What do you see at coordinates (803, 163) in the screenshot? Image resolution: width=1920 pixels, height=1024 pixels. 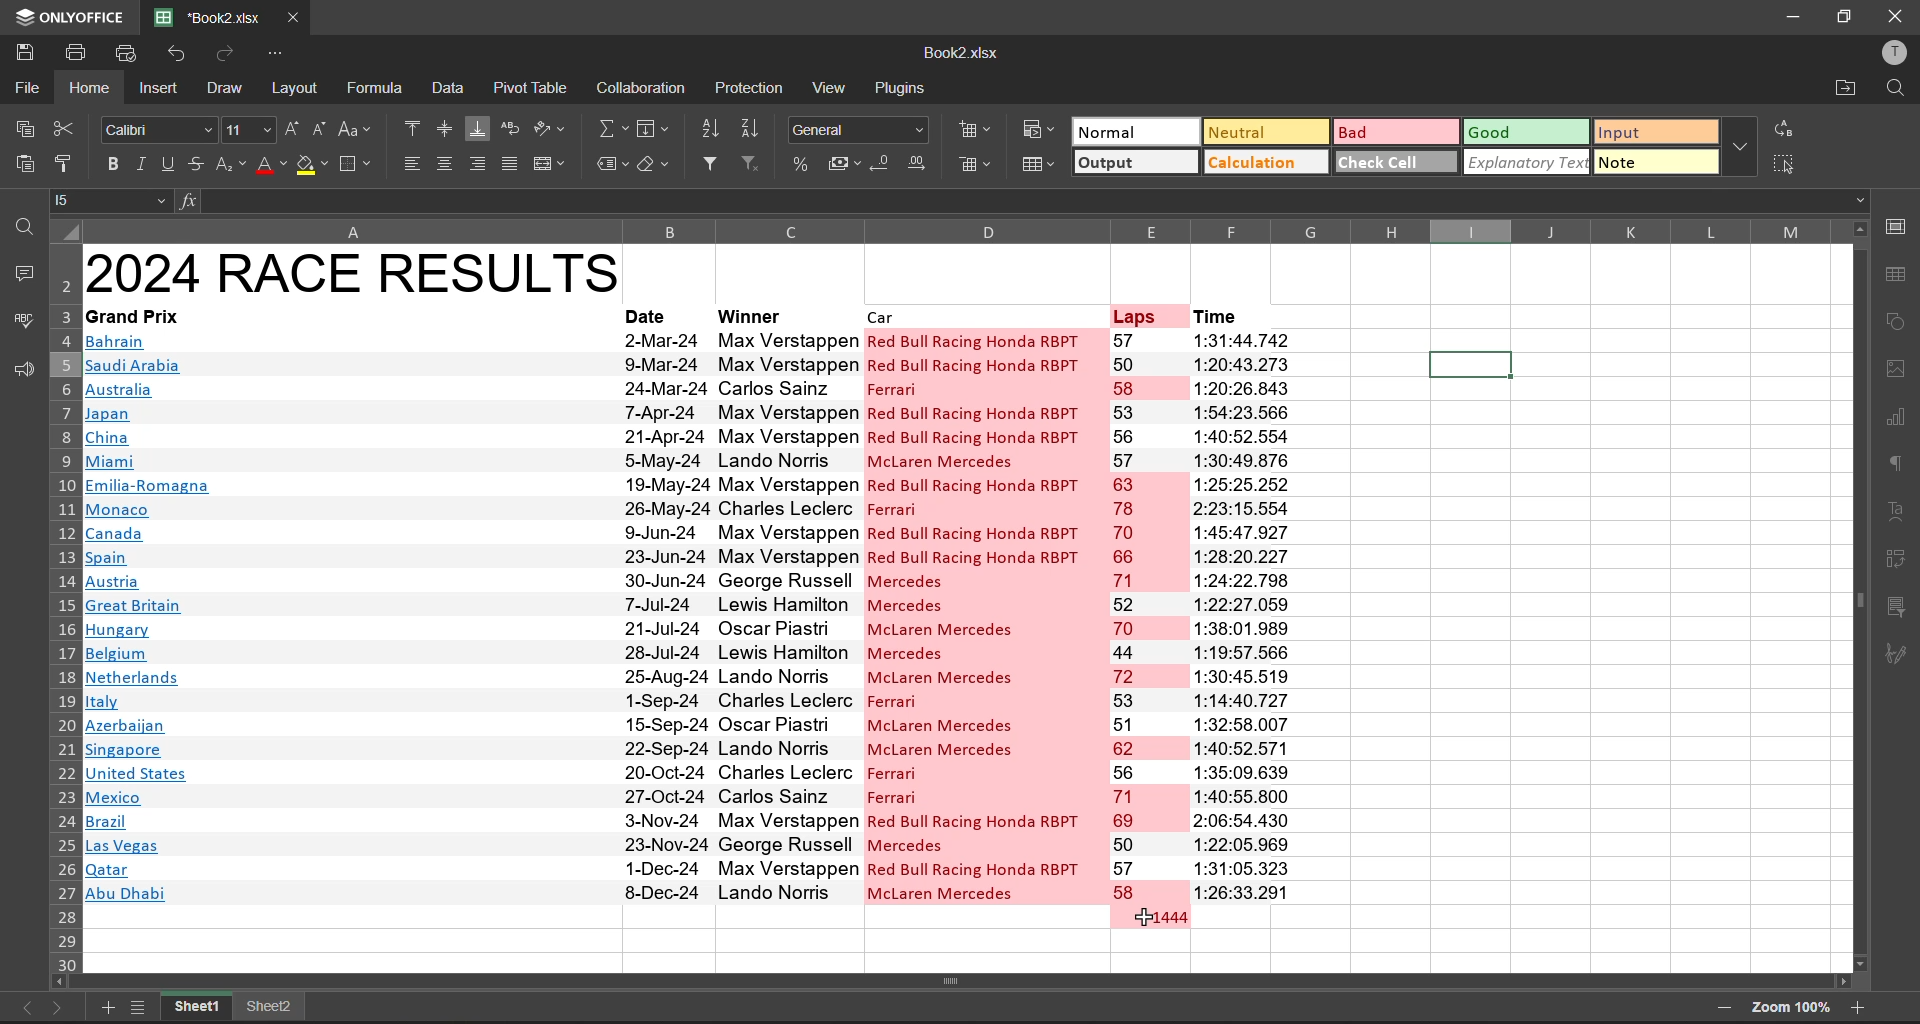 I see `percent` at bounding box center [803, 163].